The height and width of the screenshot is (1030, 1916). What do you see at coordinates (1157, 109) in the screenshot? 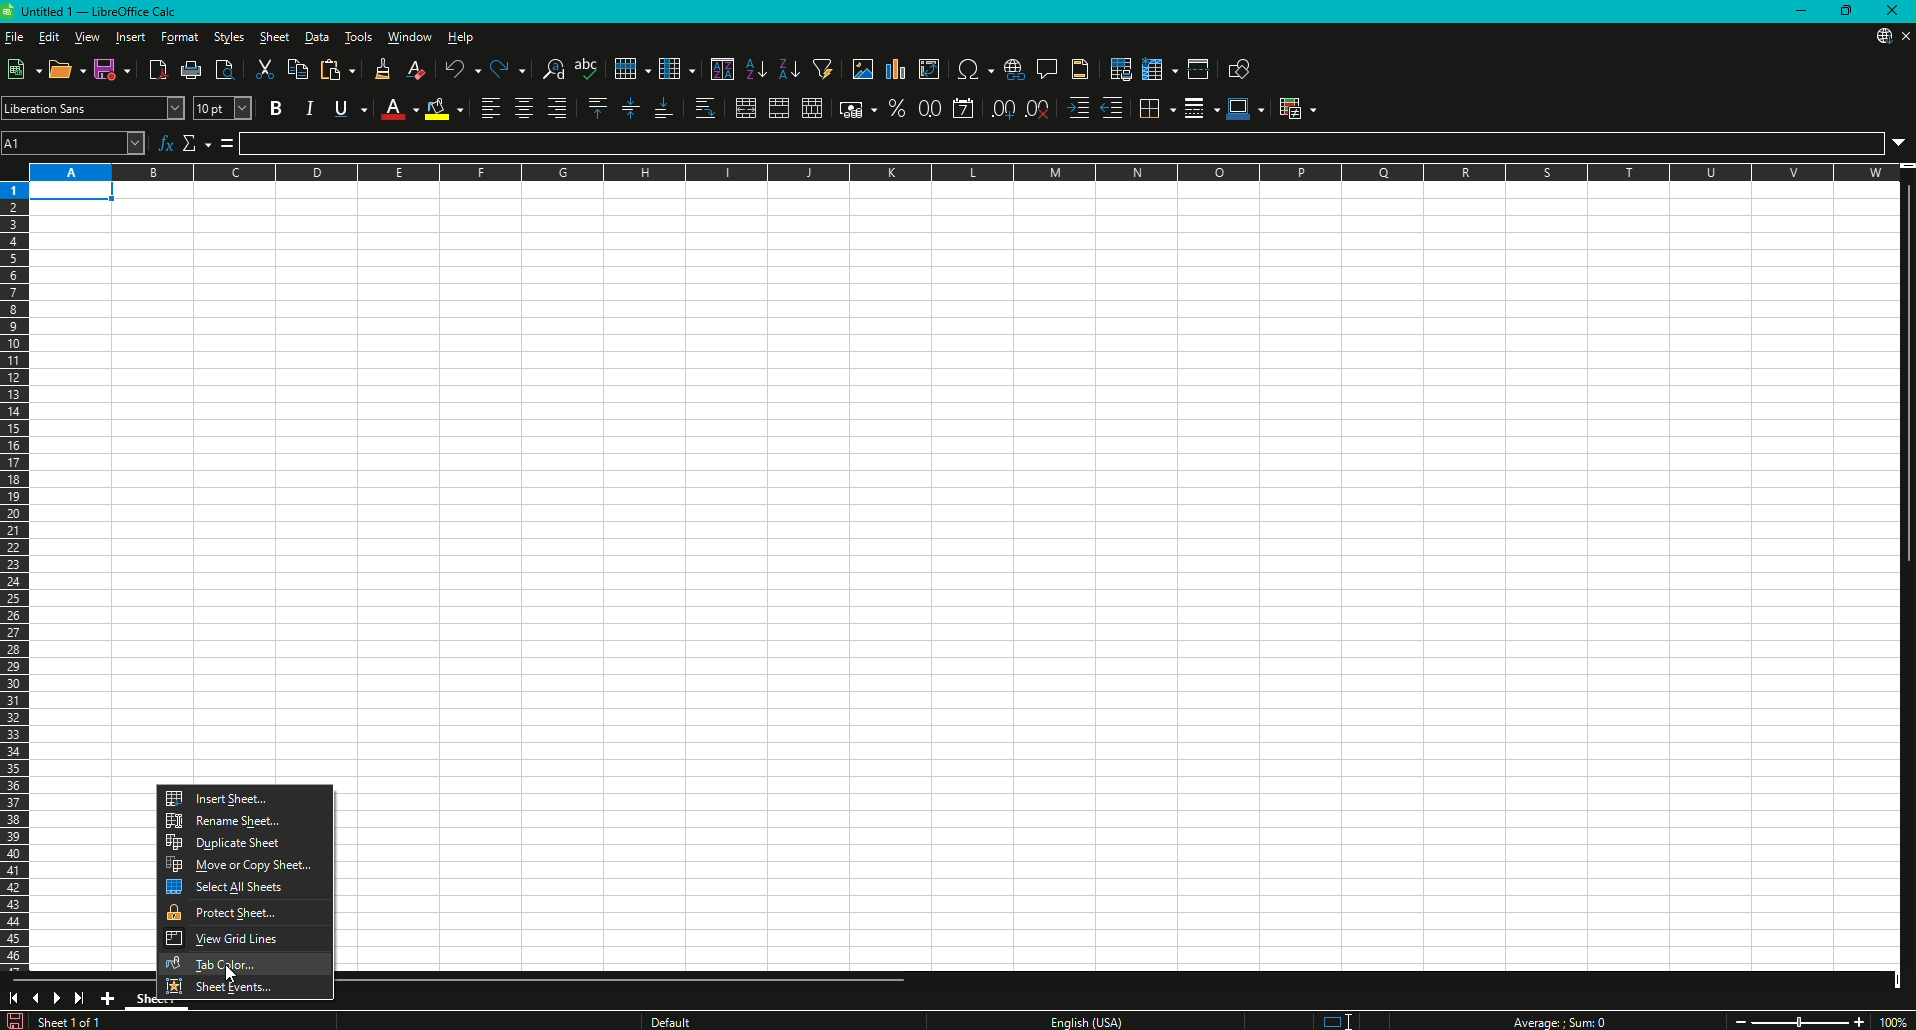
I see `Borders` at bounding box center [1157, 109].